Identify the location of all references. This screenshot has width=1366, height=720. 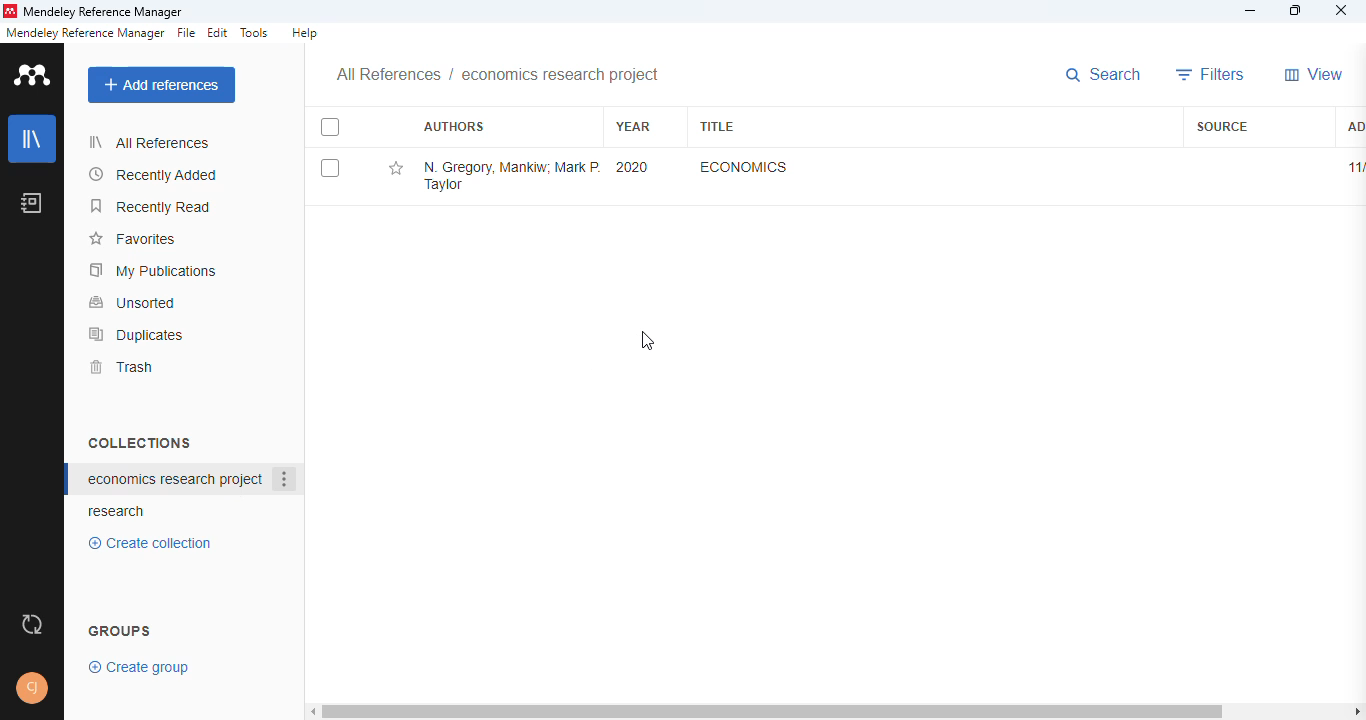
(389, 76).